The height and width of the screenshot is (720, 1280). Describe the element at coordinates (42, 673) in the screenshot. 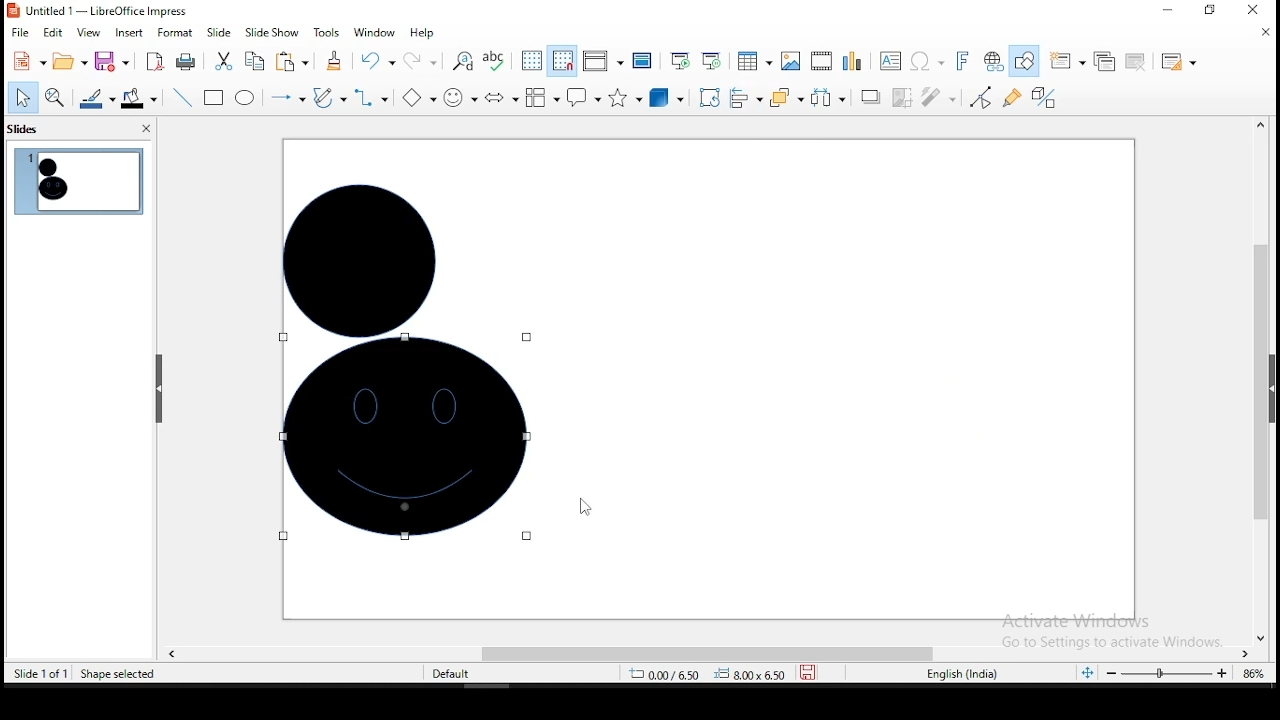

I see `slide 1 of 1` at that location.